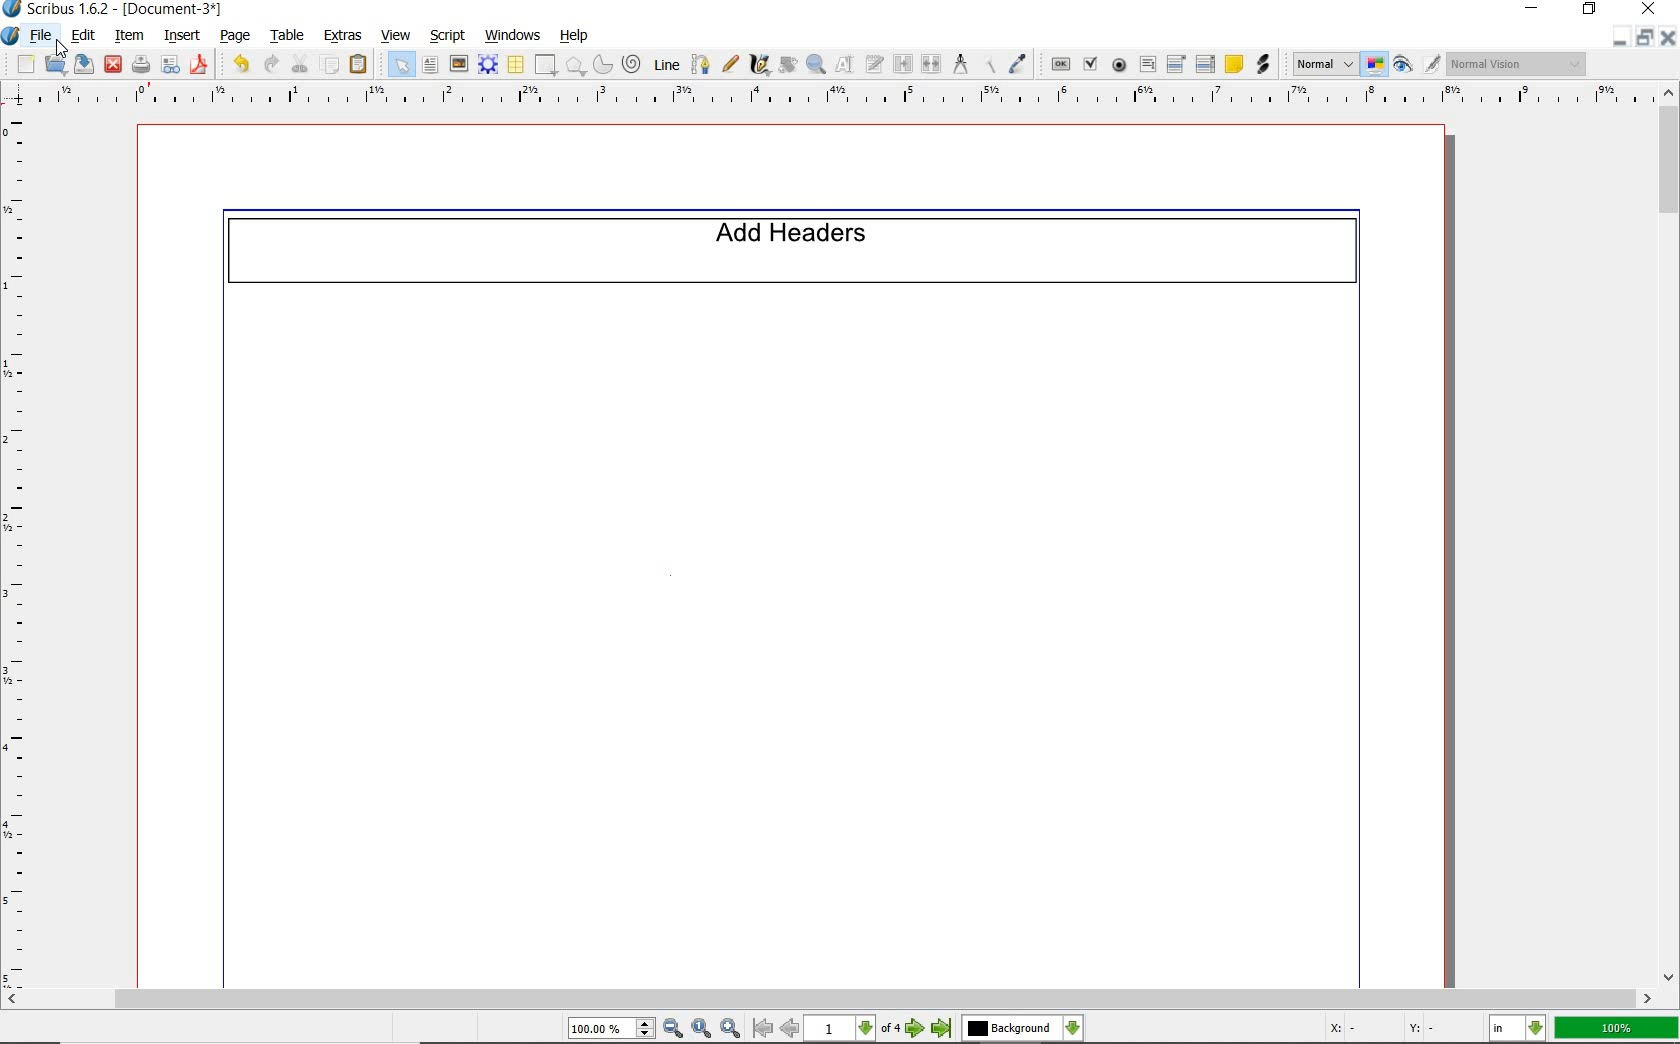  What do you see at coordinates (703, 1029) in the screenshot?
I see `zoom to 100%` at bounding box center [703, 1029].